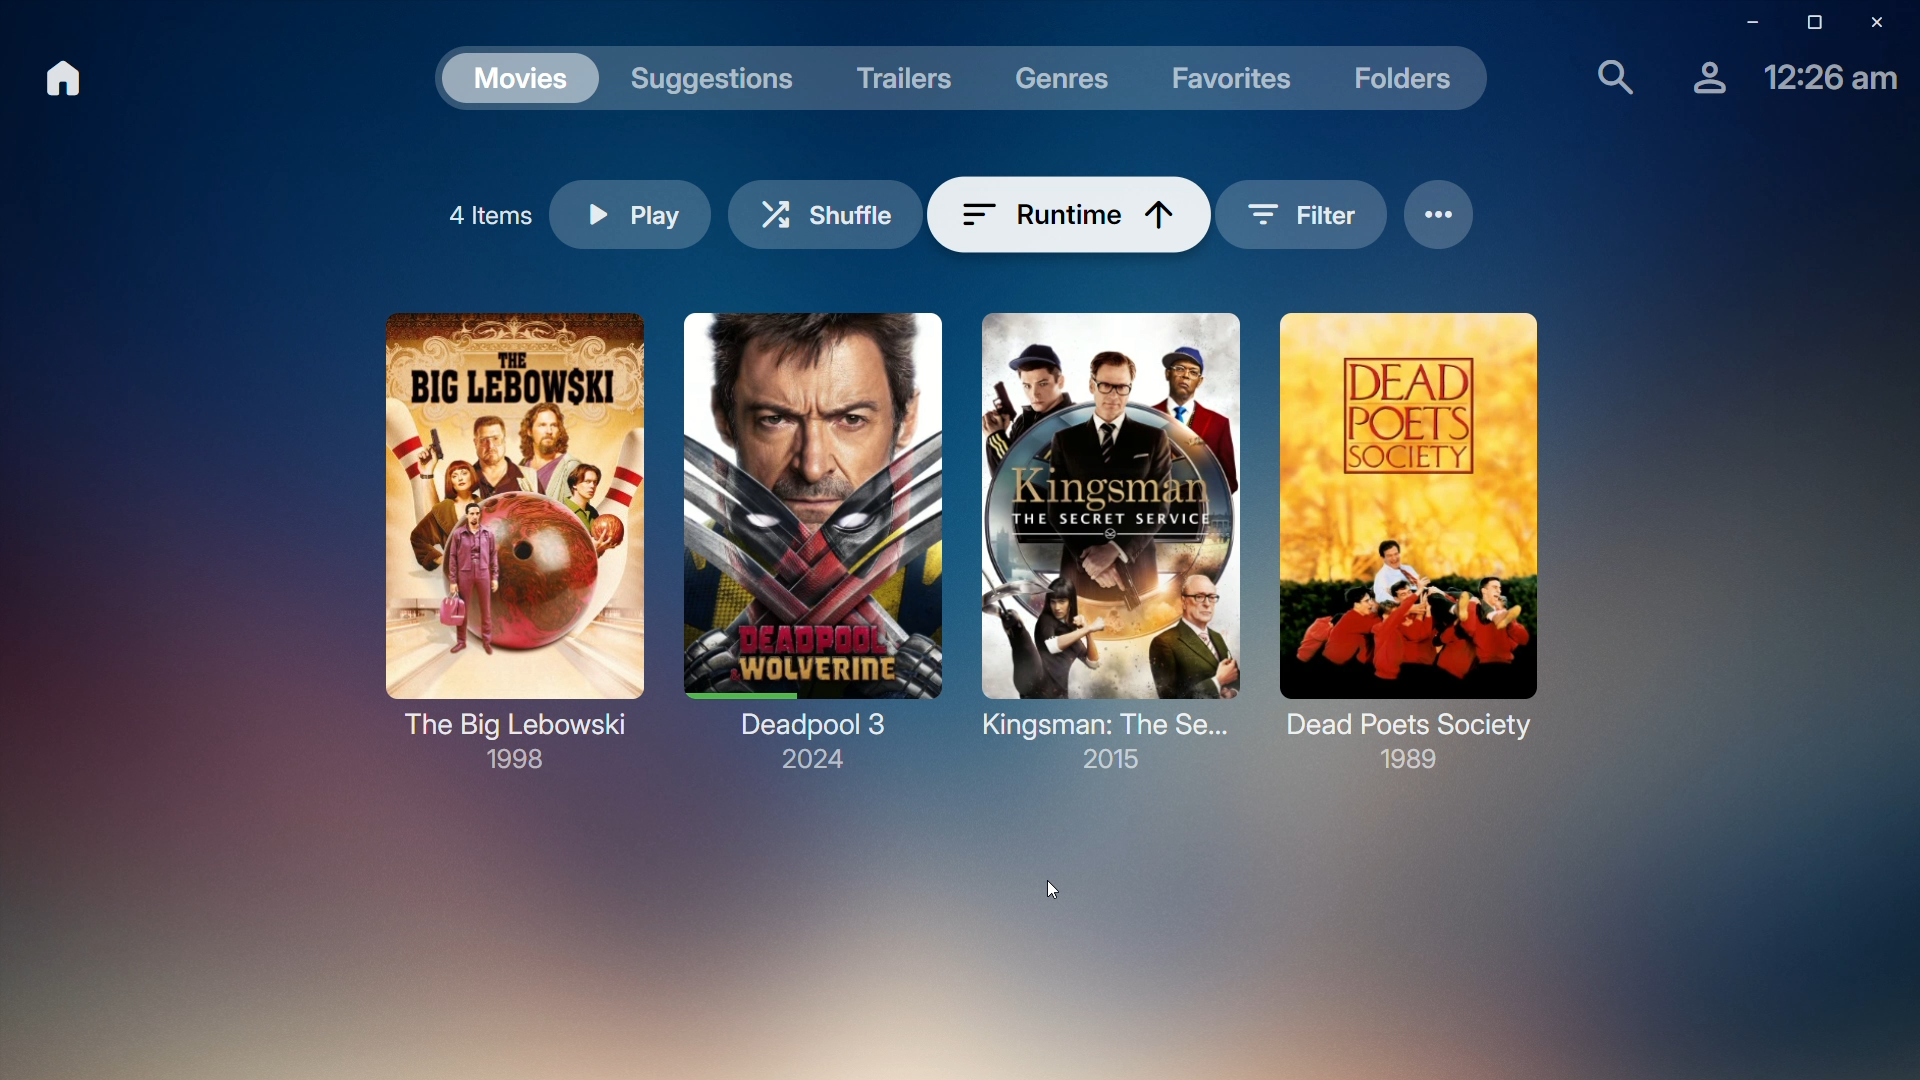 This screenshot has width=1920, height=1080. Describe the element at coordinates (1604, 80) in the screenshot. I see `Find` at that location.